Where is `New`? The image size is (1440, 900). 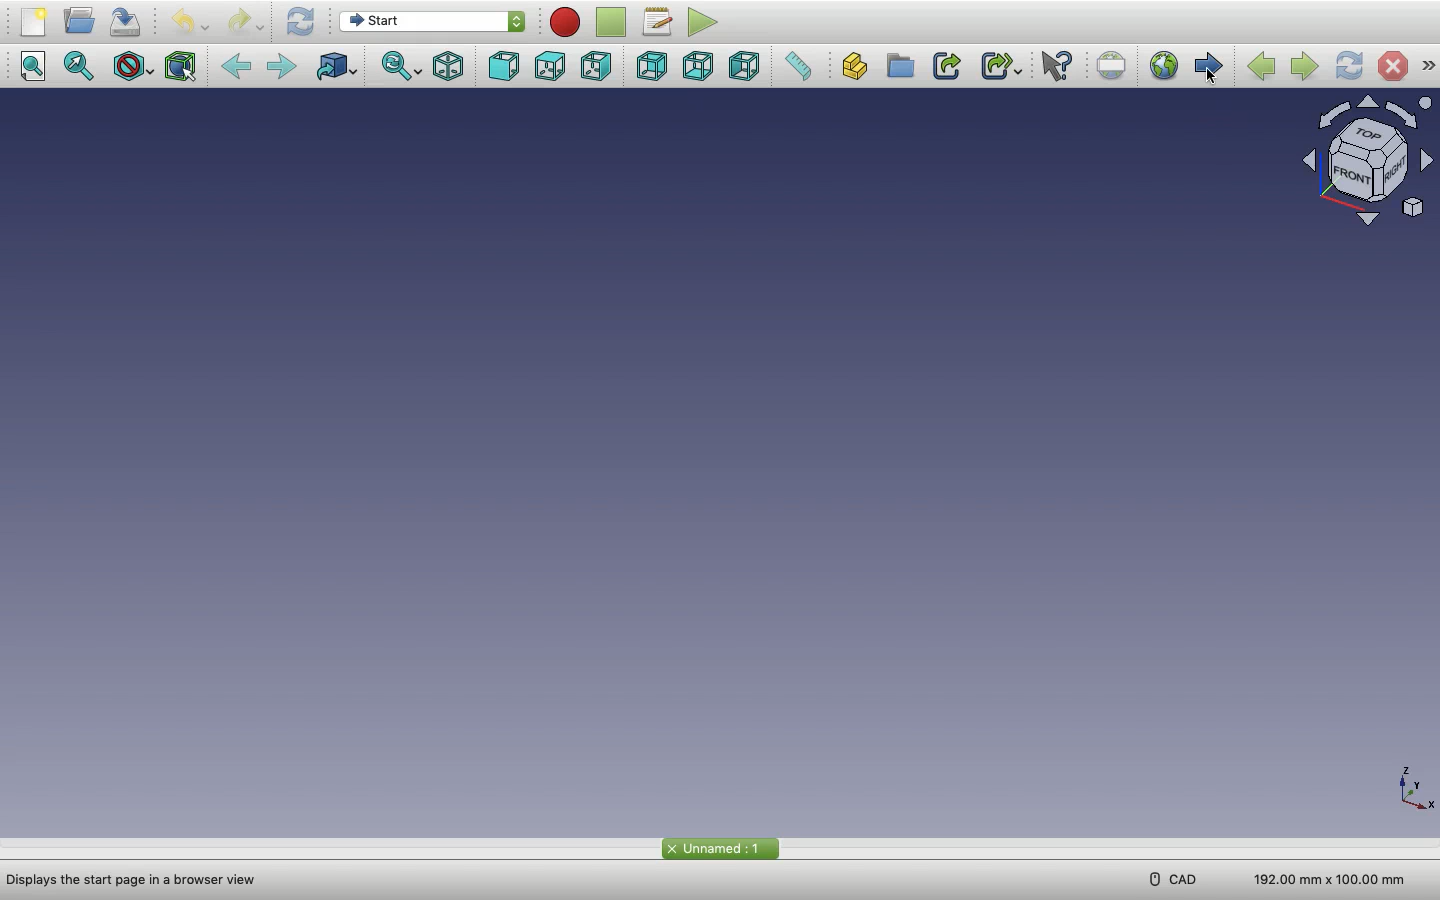
New is located at coordinates (35, 22).